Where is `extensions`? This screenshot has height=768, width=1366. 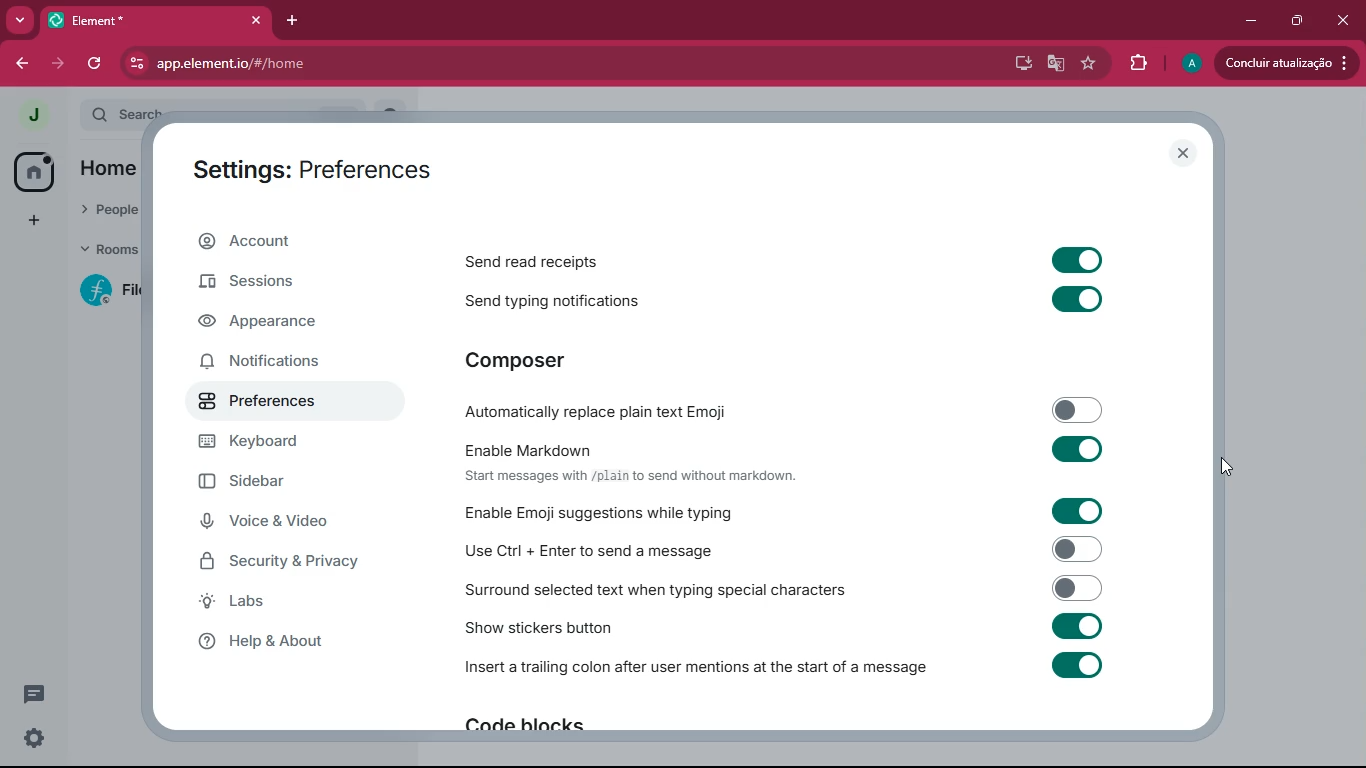 extensions is located at coordinates (1137, 64).